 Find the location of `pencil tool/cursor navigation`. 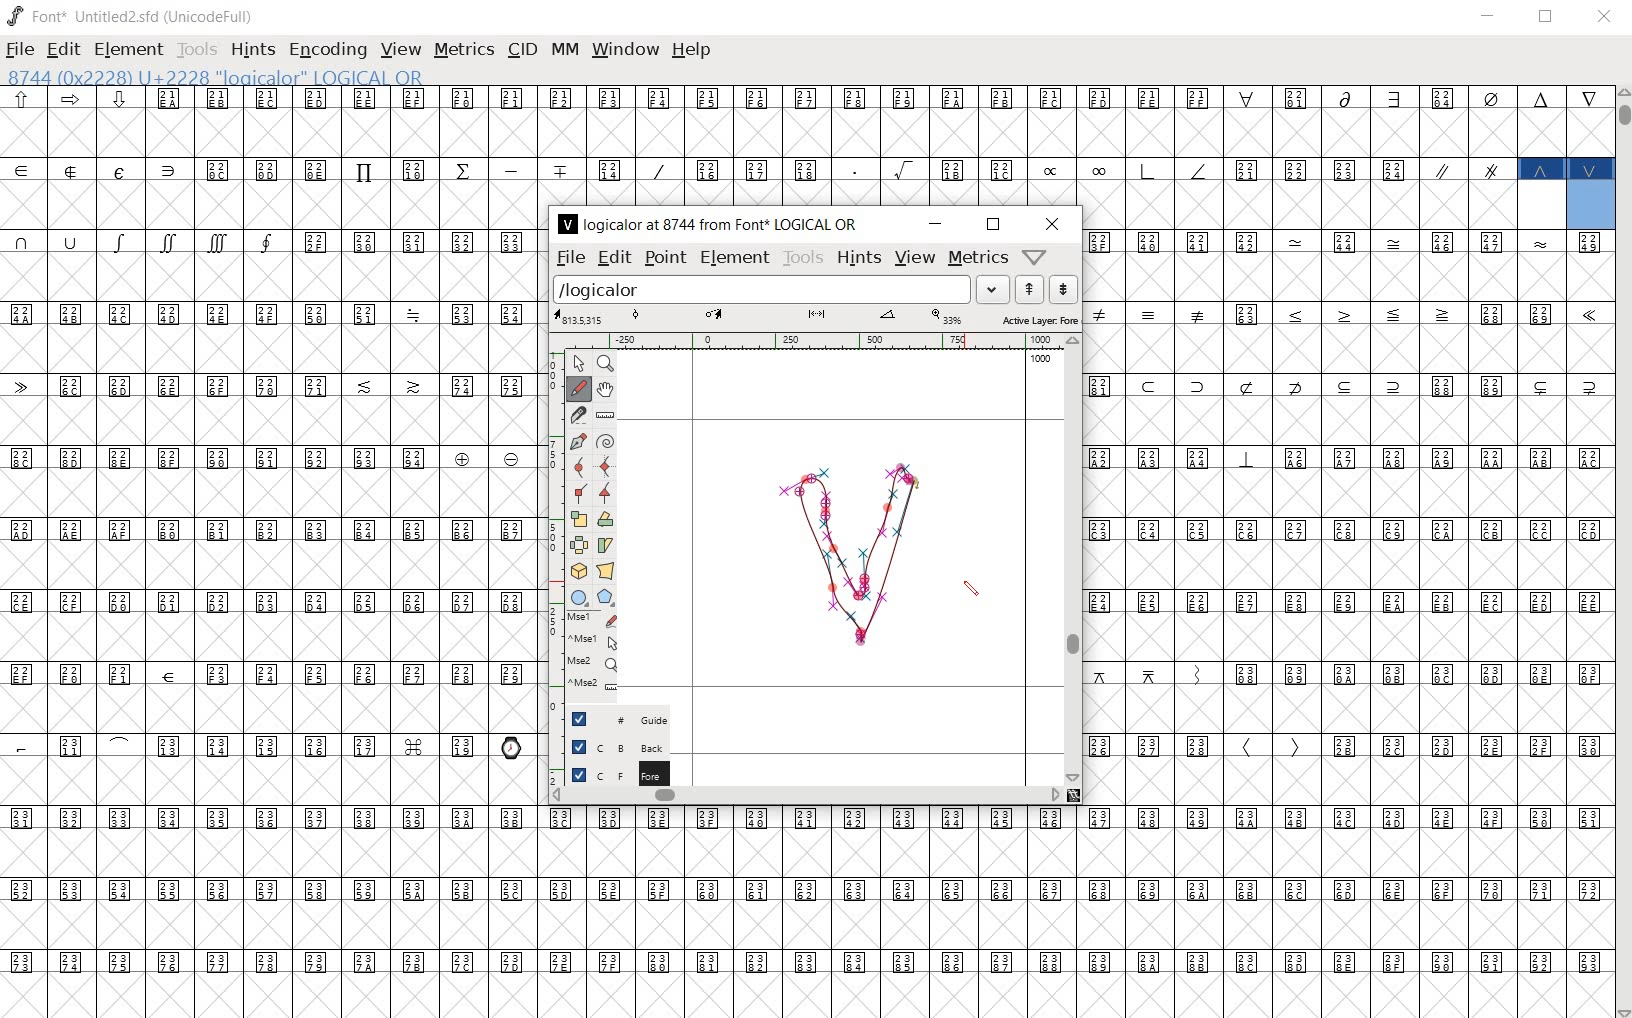

pencil tool/cursor navigation is located at coordinates (974, 589).